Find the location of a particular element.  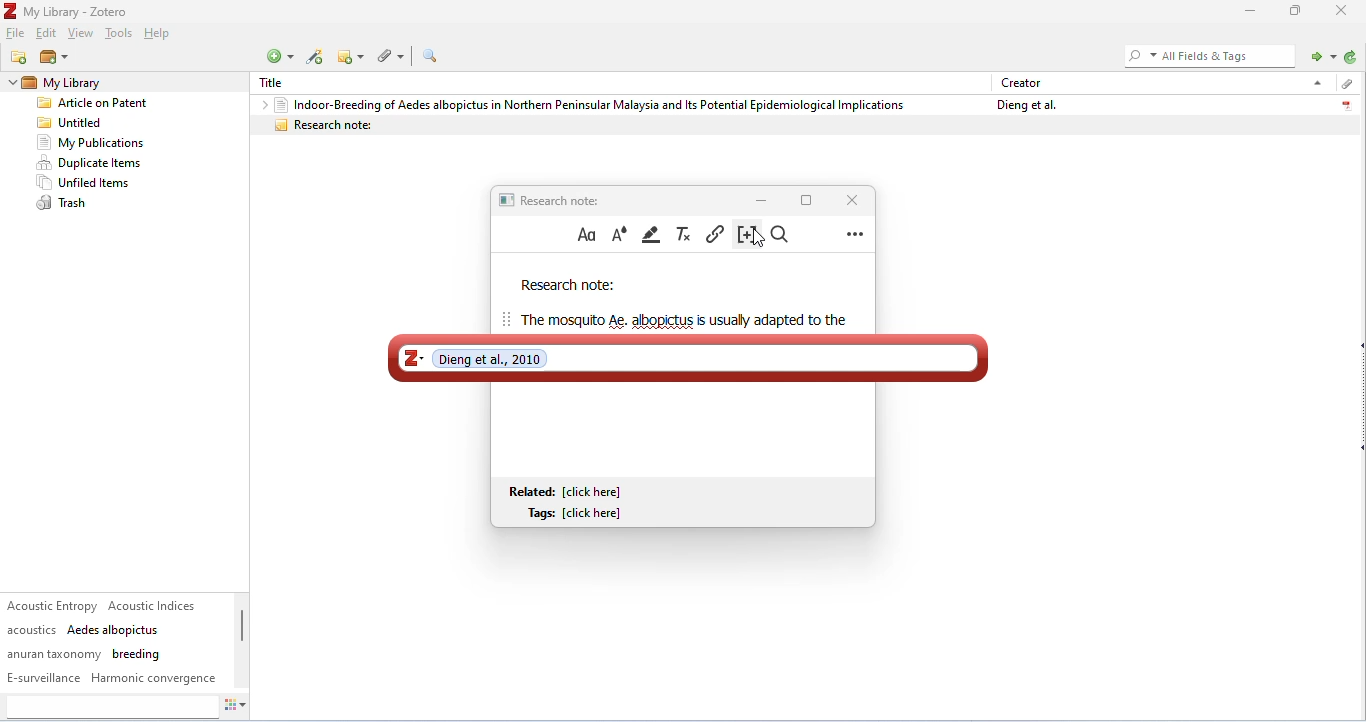

cursor movement is located at coordinates (761, 239).